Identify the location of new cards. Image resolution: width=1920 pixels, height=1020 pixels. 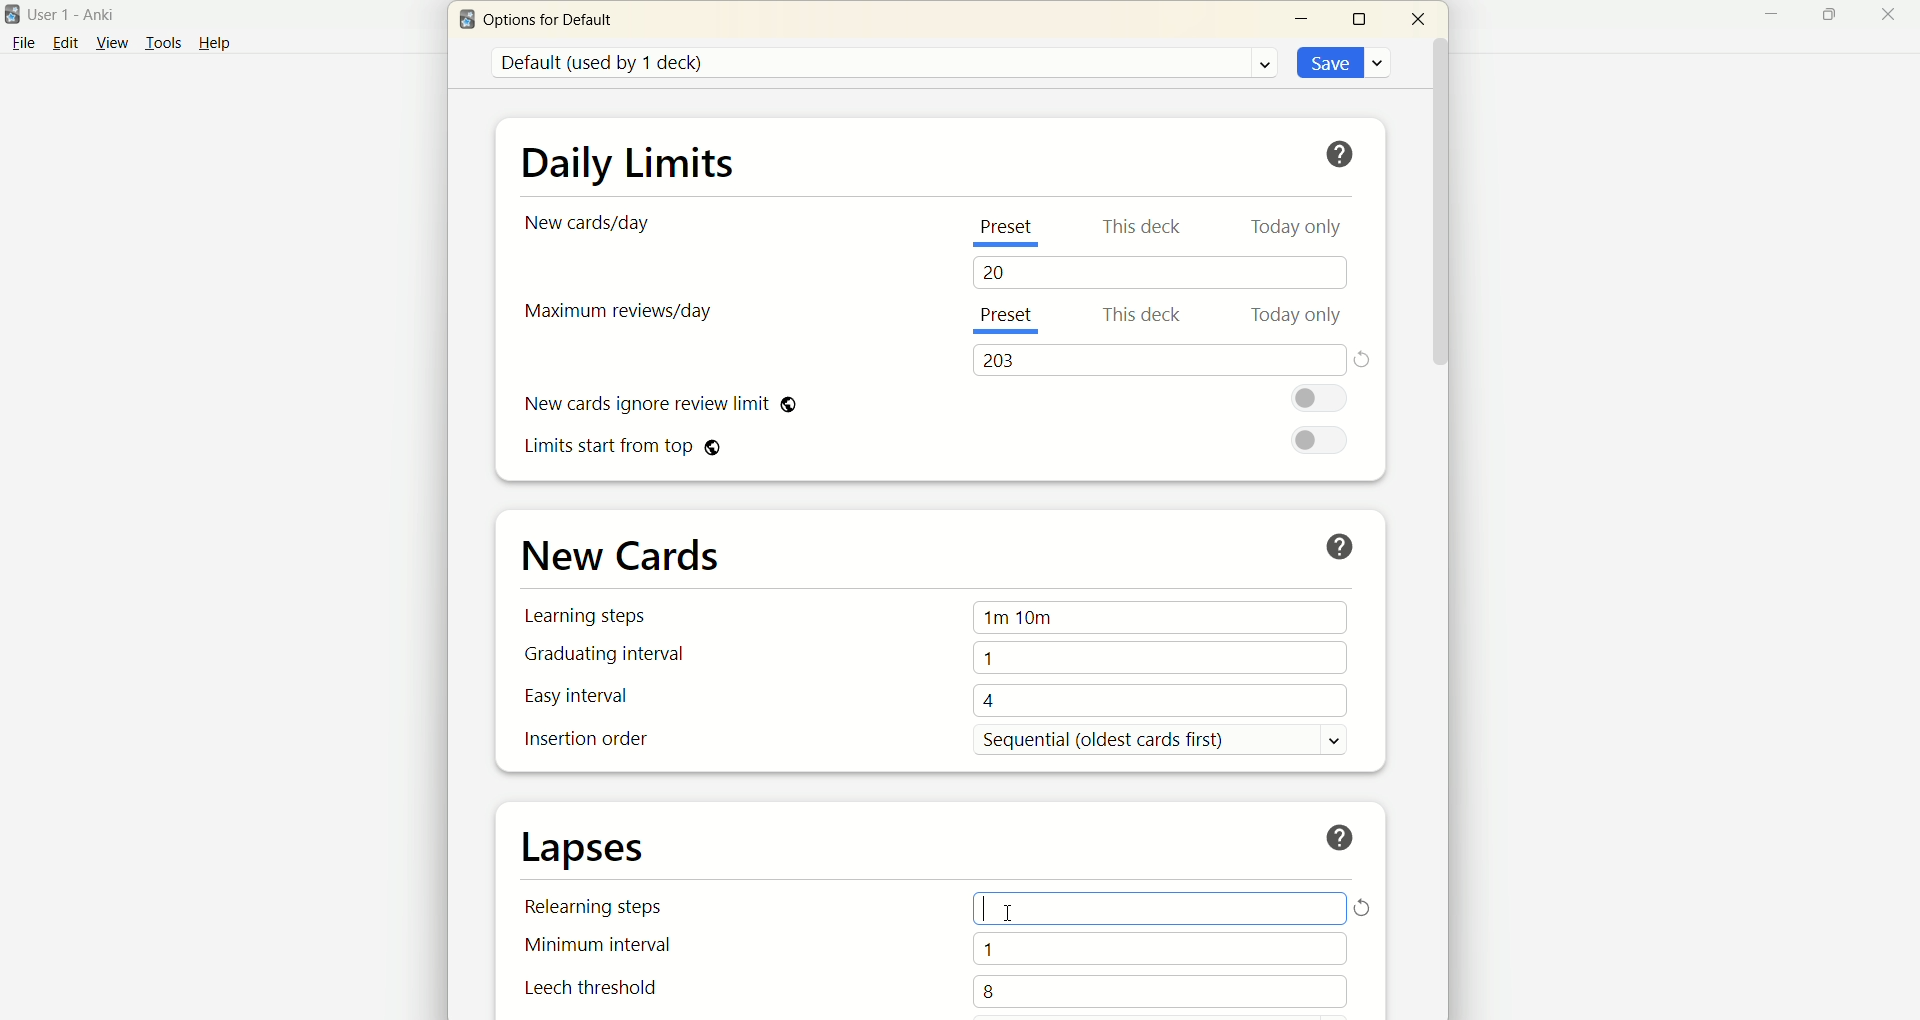
(622, 553).